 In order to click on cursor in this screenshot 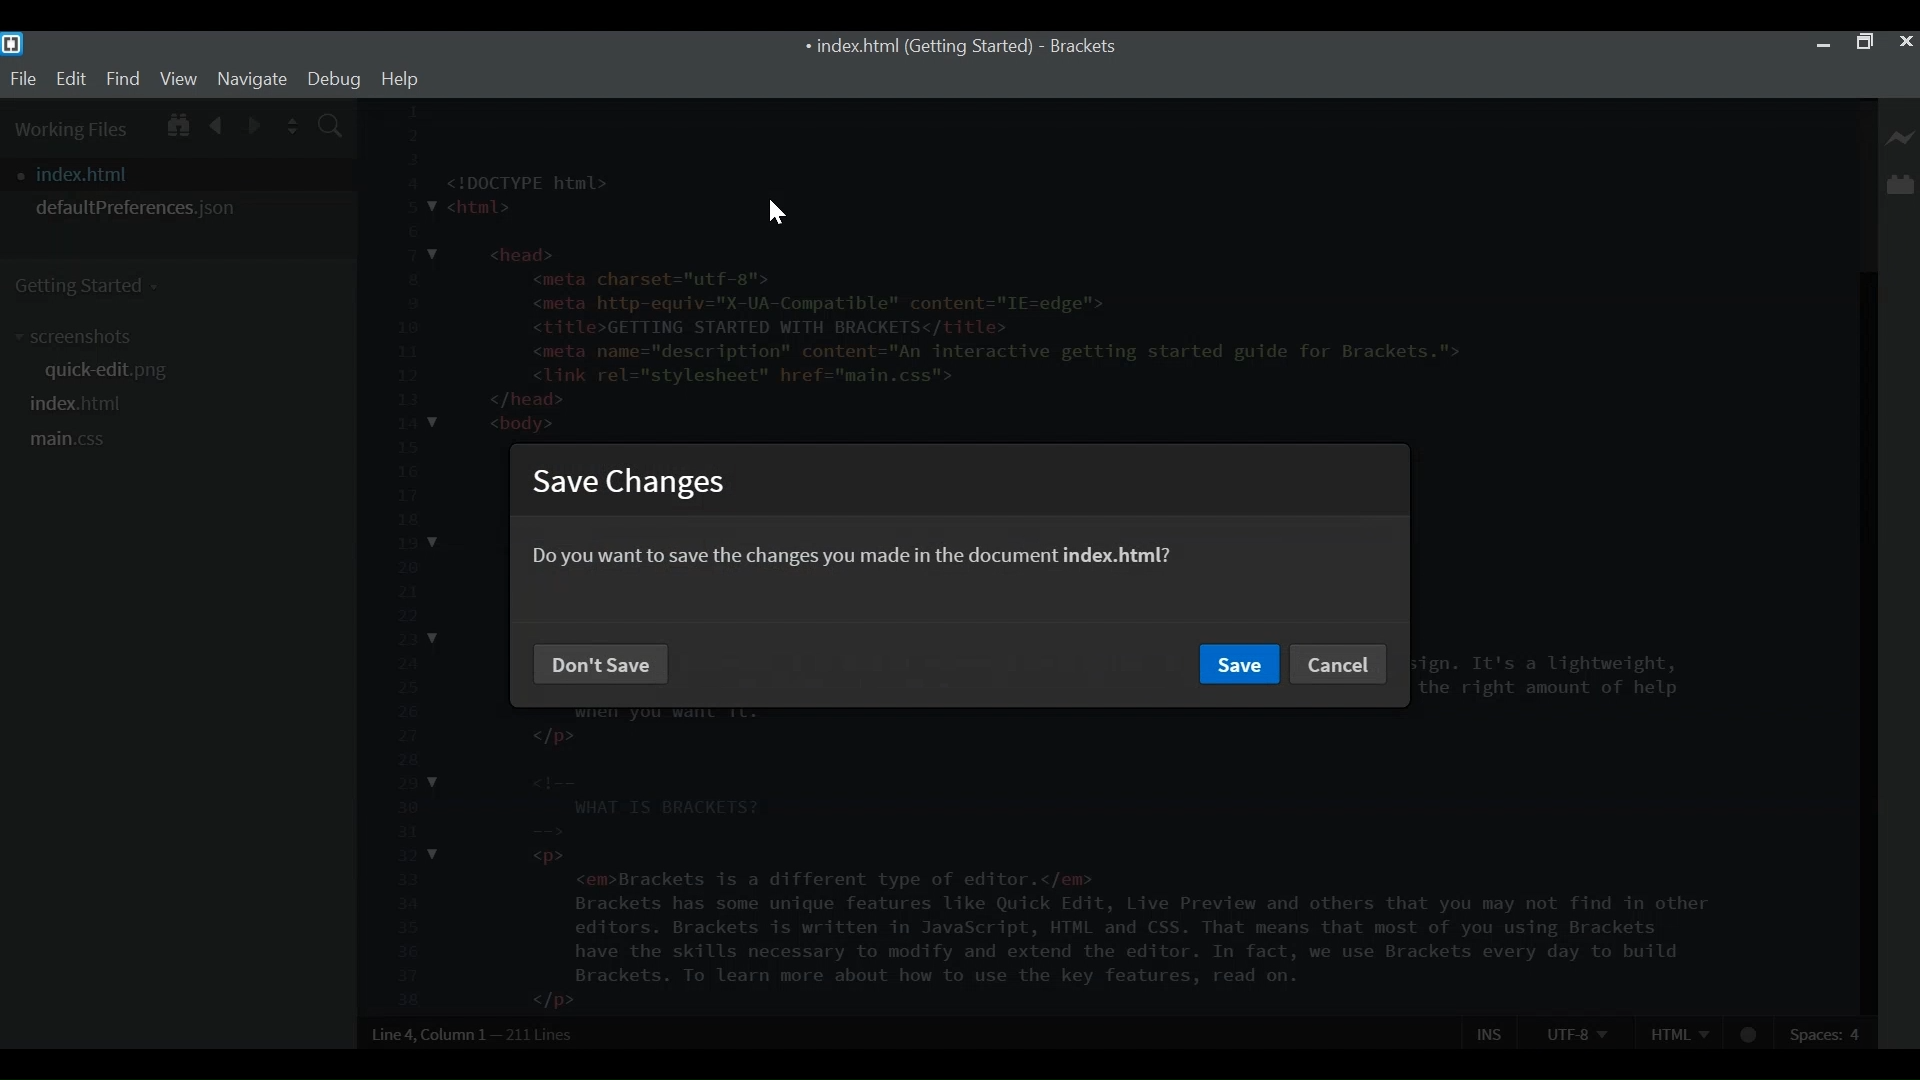, I will do `click(774, 211)`.